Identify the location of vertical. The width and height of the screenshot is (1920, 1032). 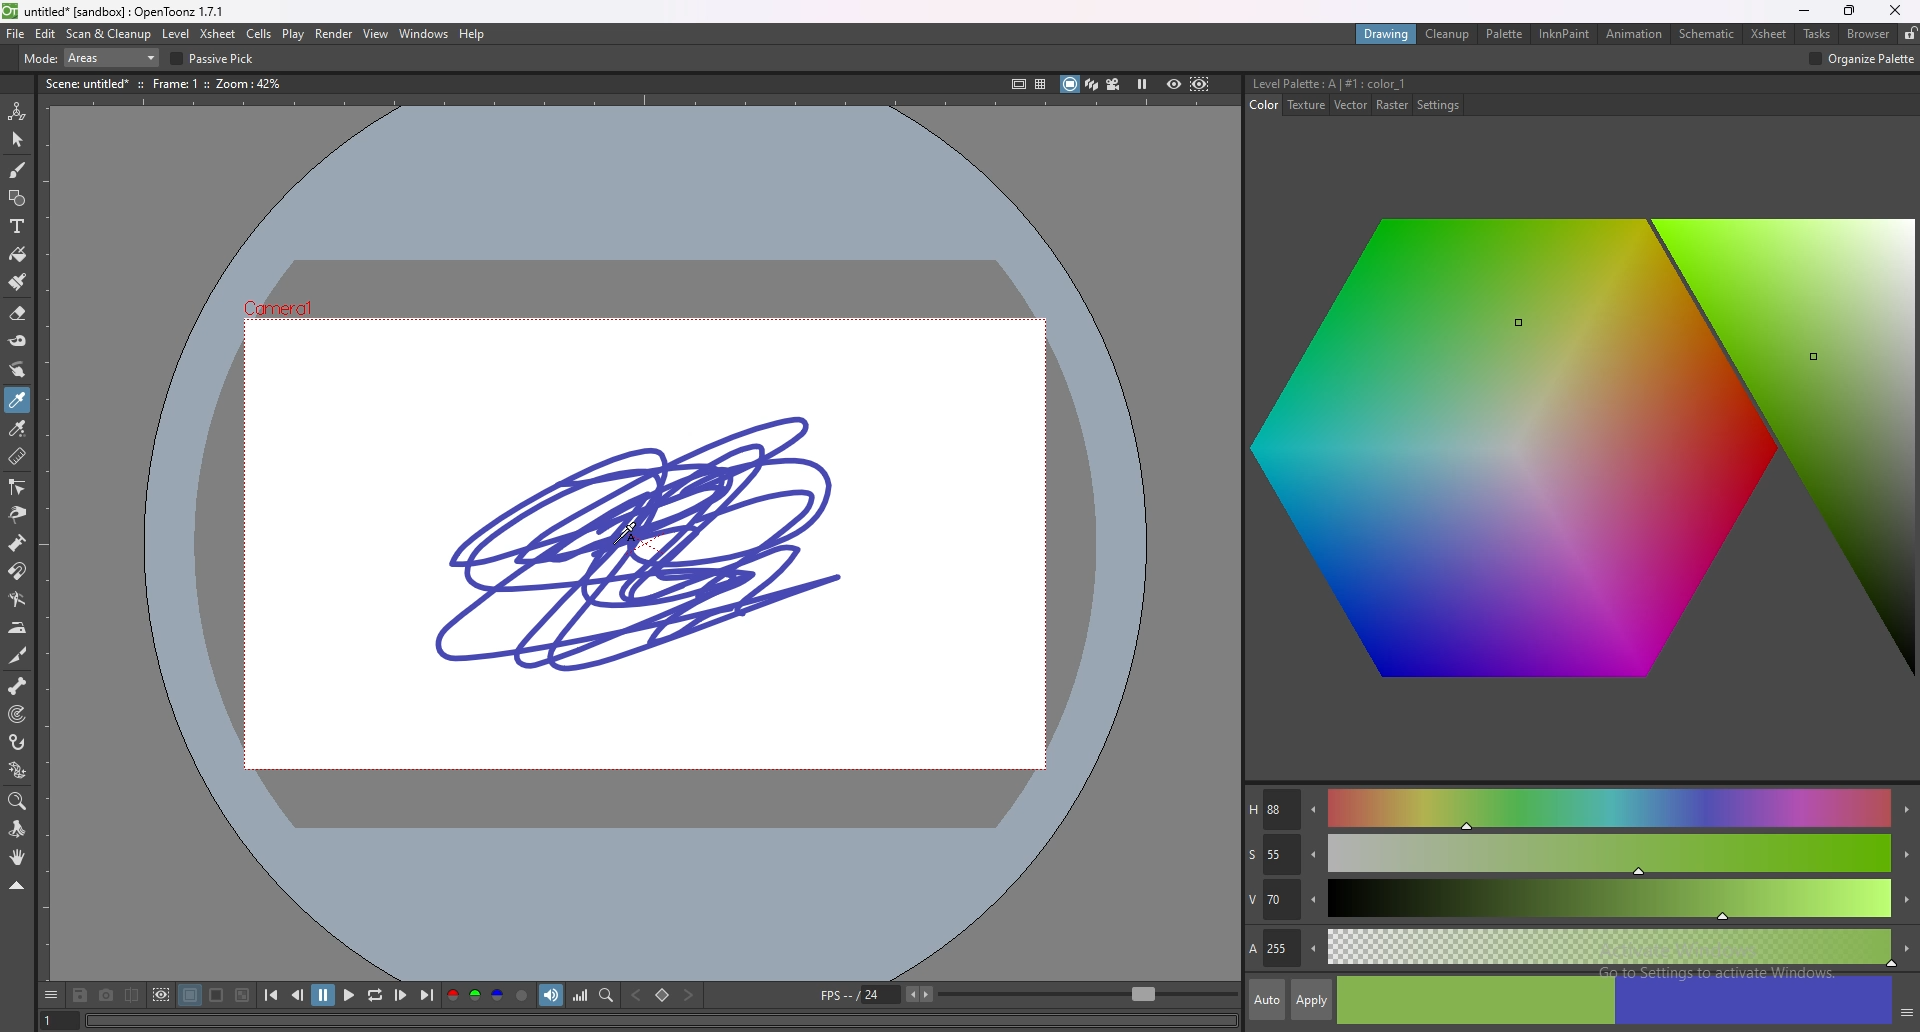
(844, 58).